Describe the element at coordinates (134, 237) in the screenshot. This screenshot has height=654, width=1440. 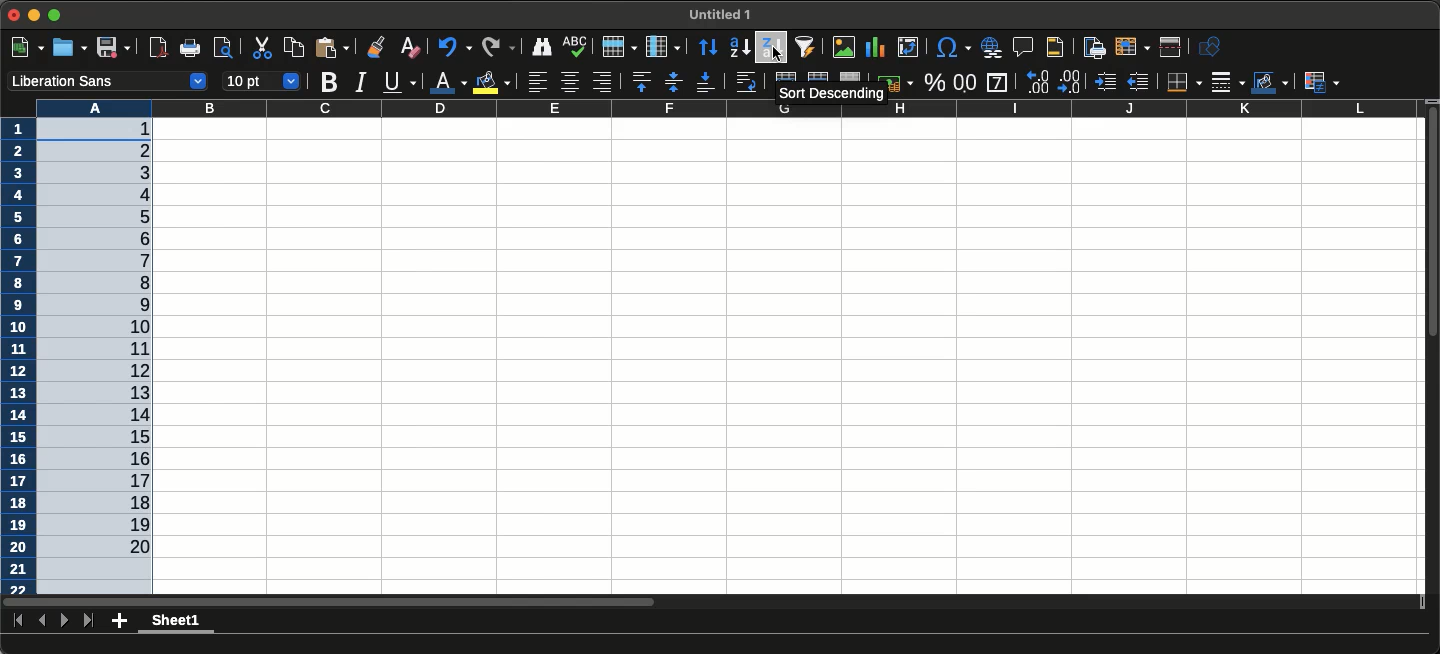
I see `6` at that location.